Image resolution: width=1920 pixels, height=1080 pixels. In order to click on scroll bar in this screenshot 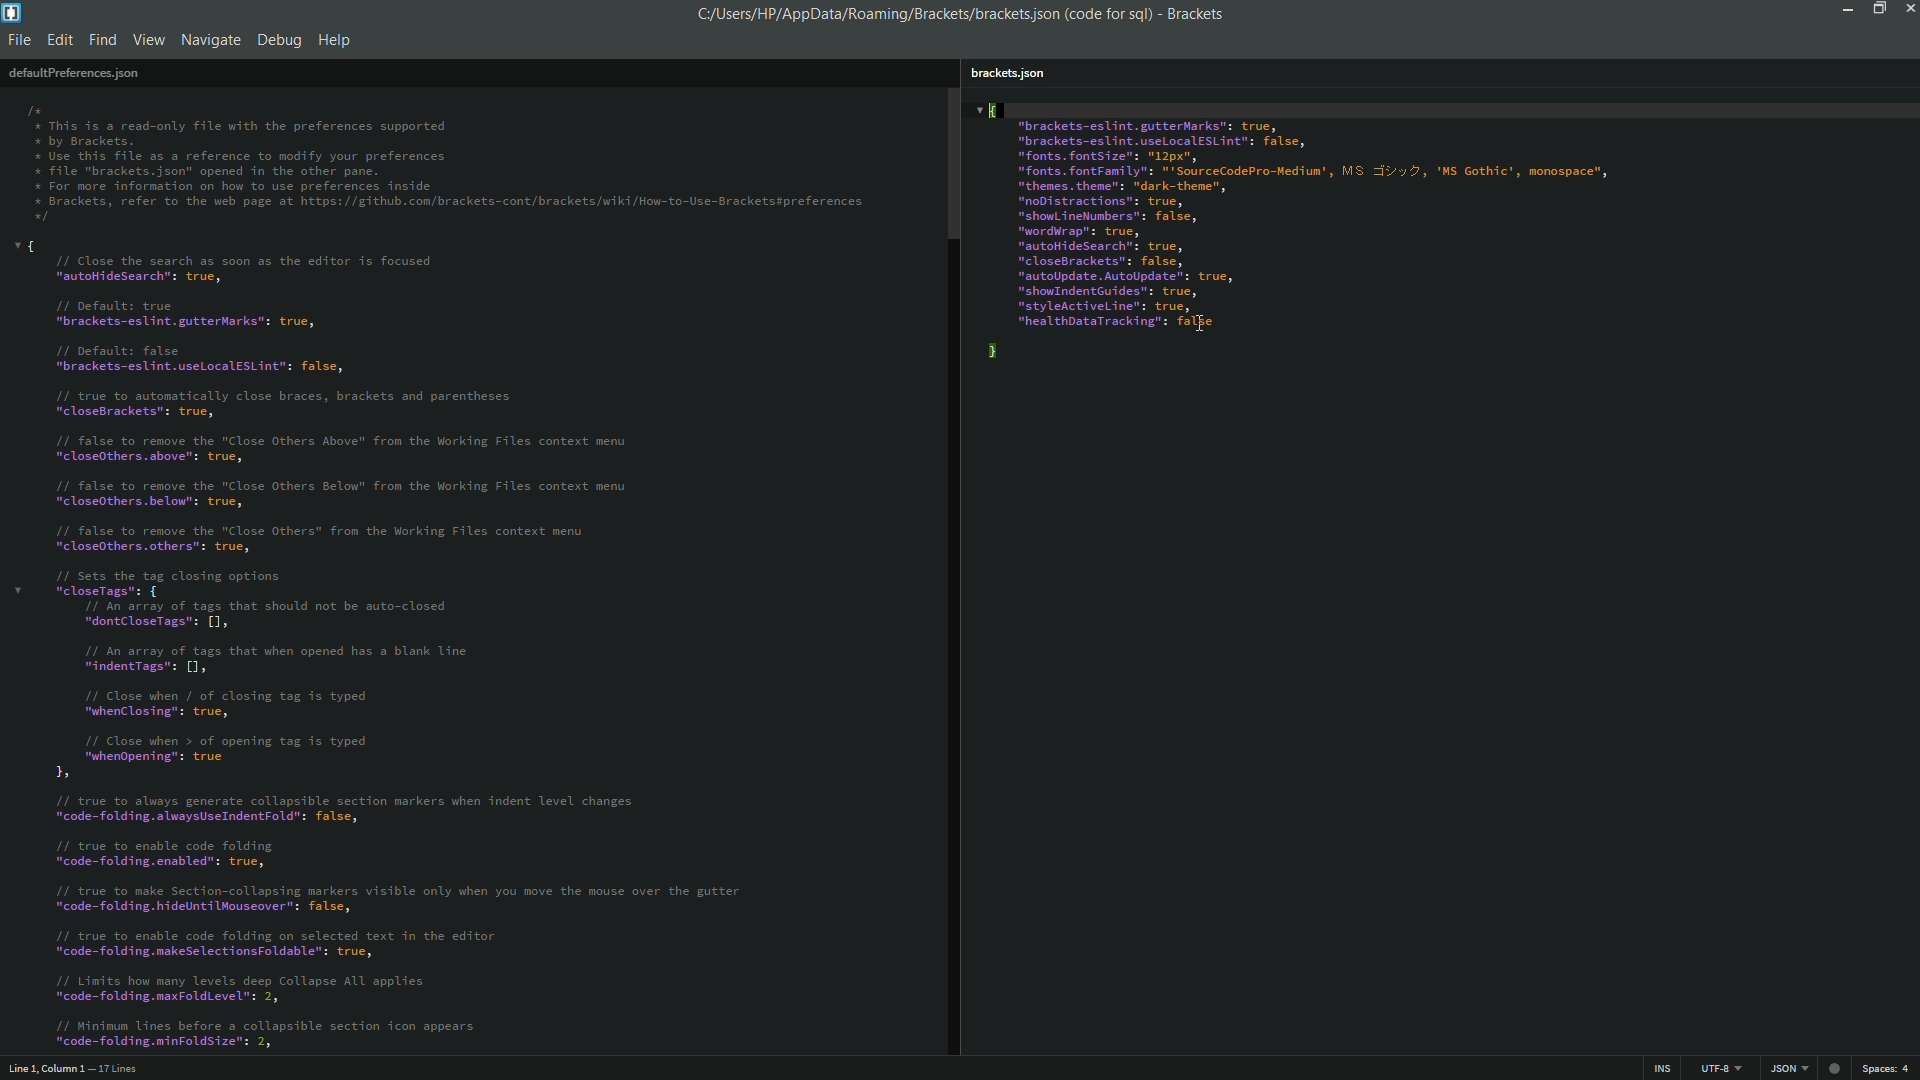, I will do `click(952, 571)`.